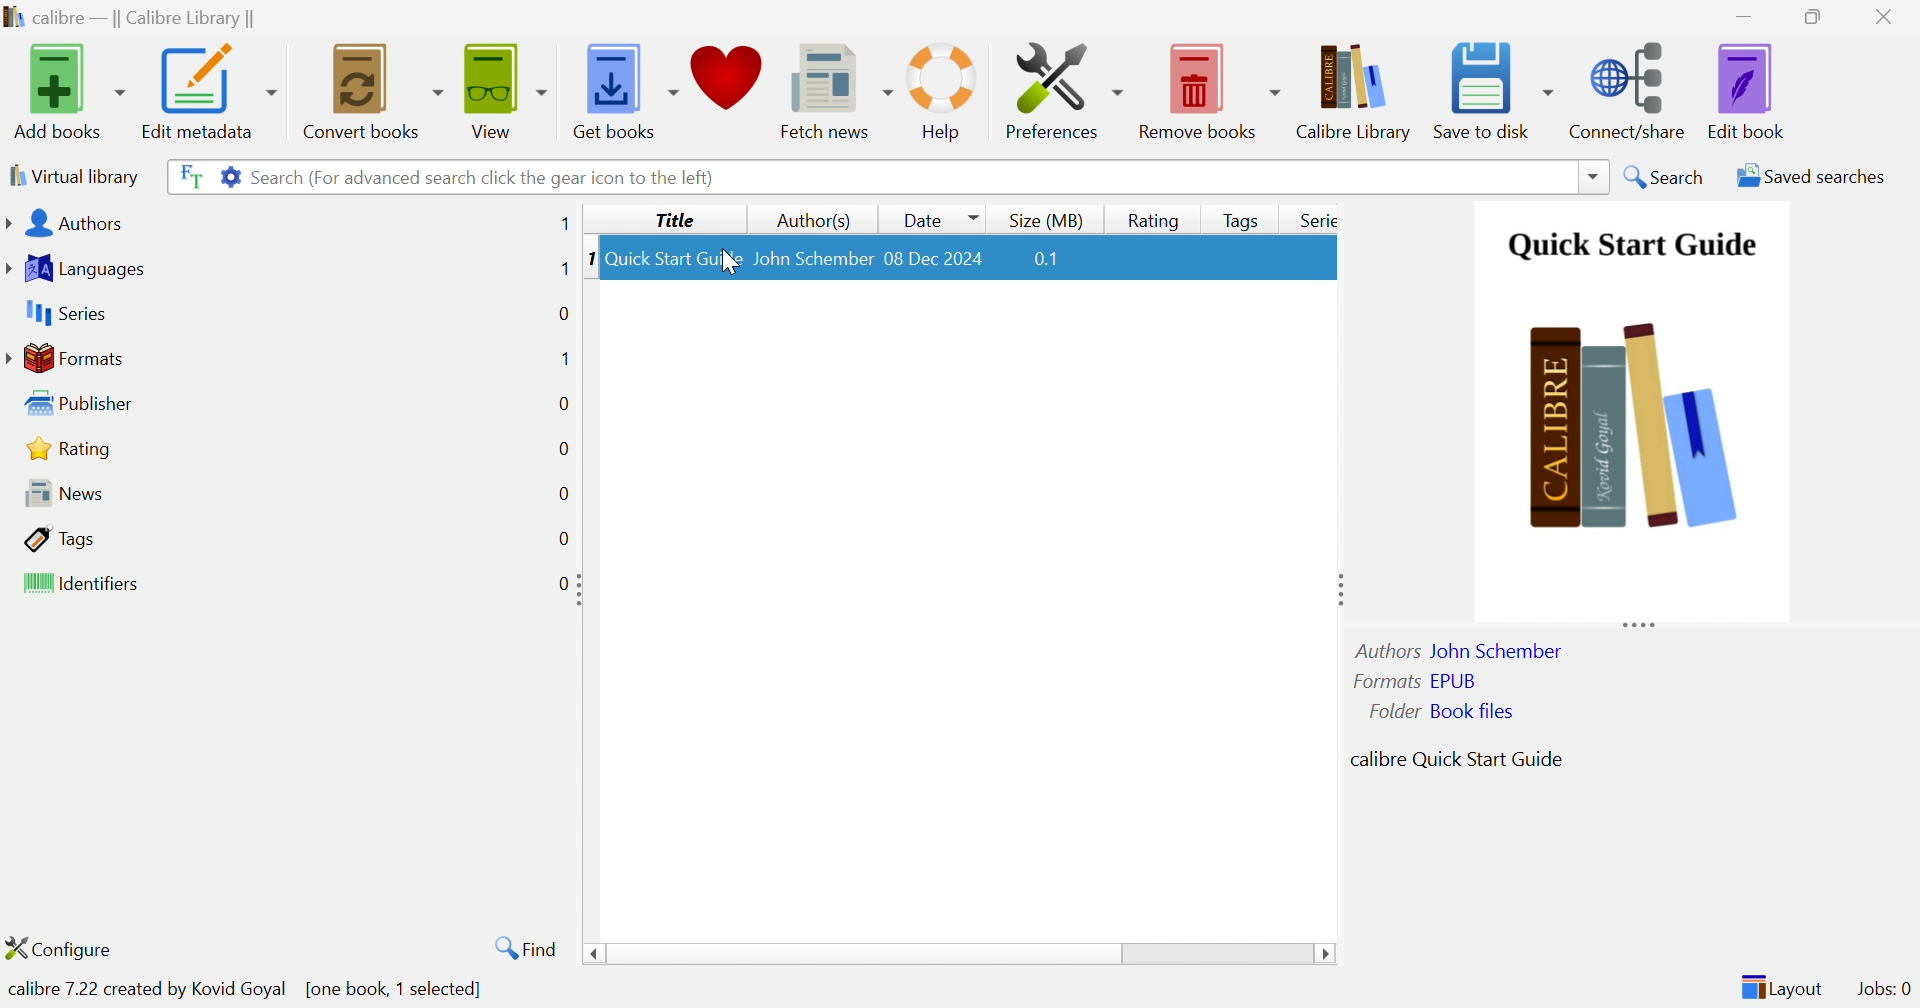  I want to click on Fetch news, so click(832, 87).